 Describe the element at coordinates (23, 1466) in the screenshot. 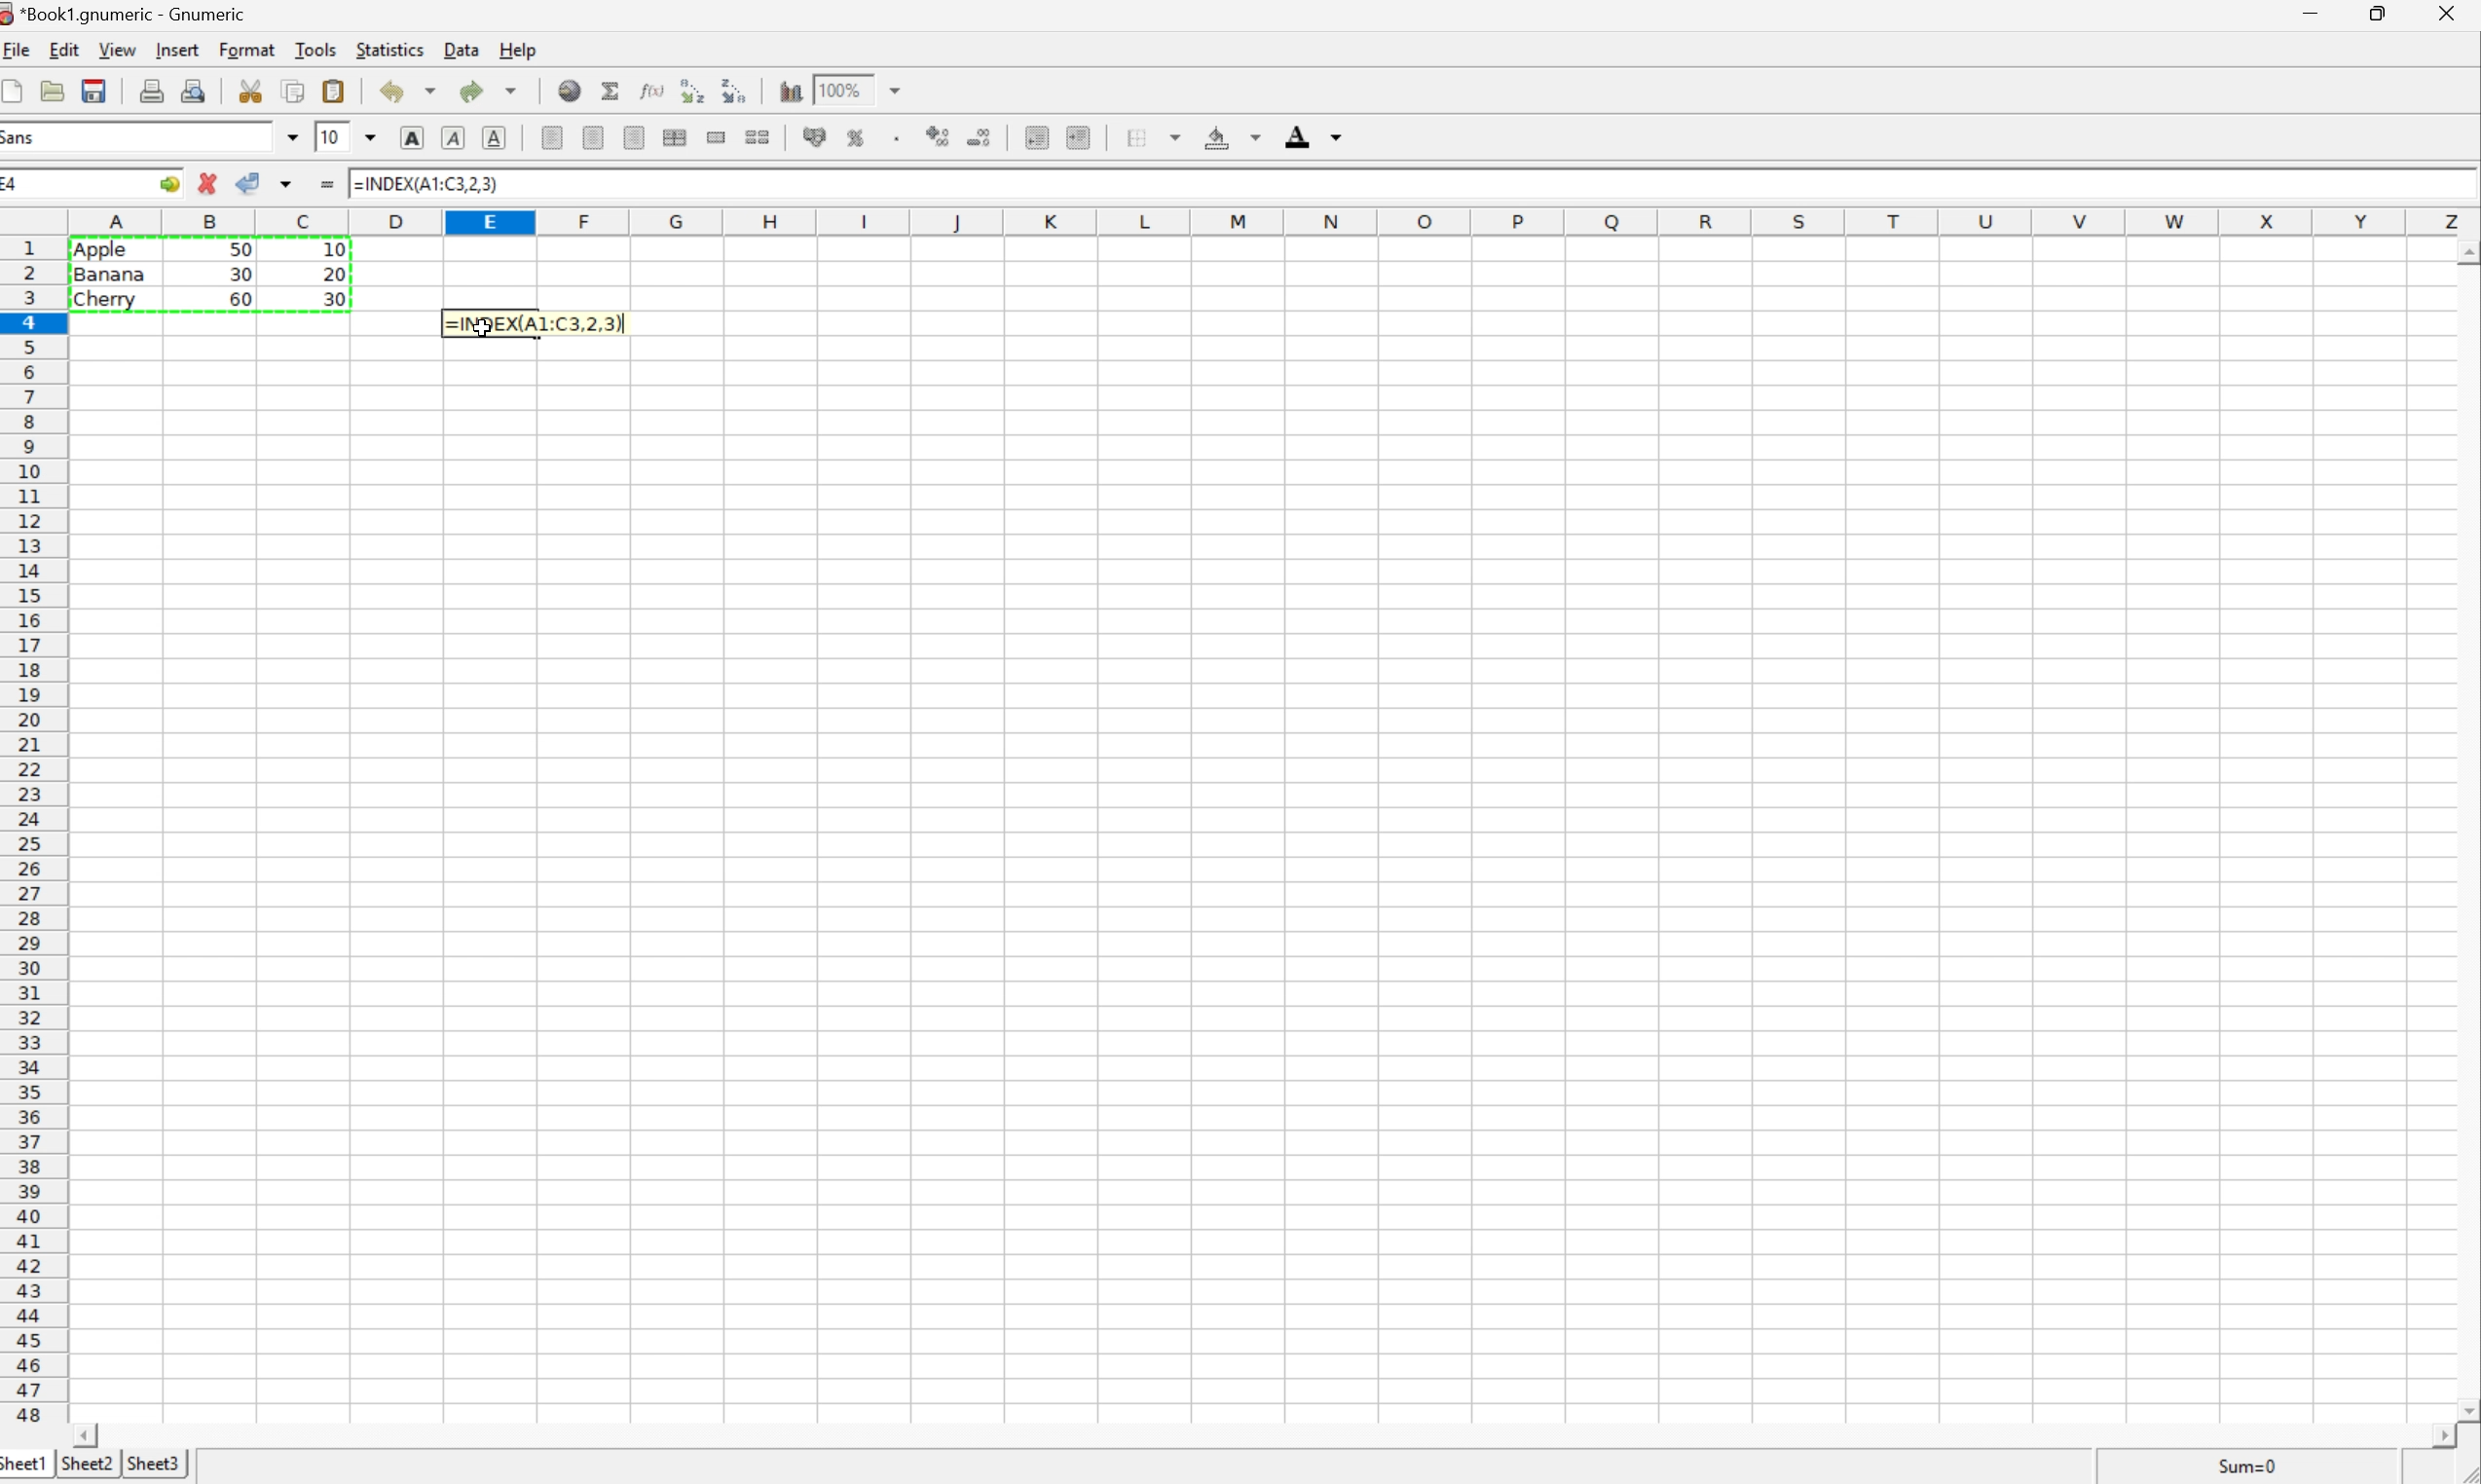

I see `sheet1` at that location.